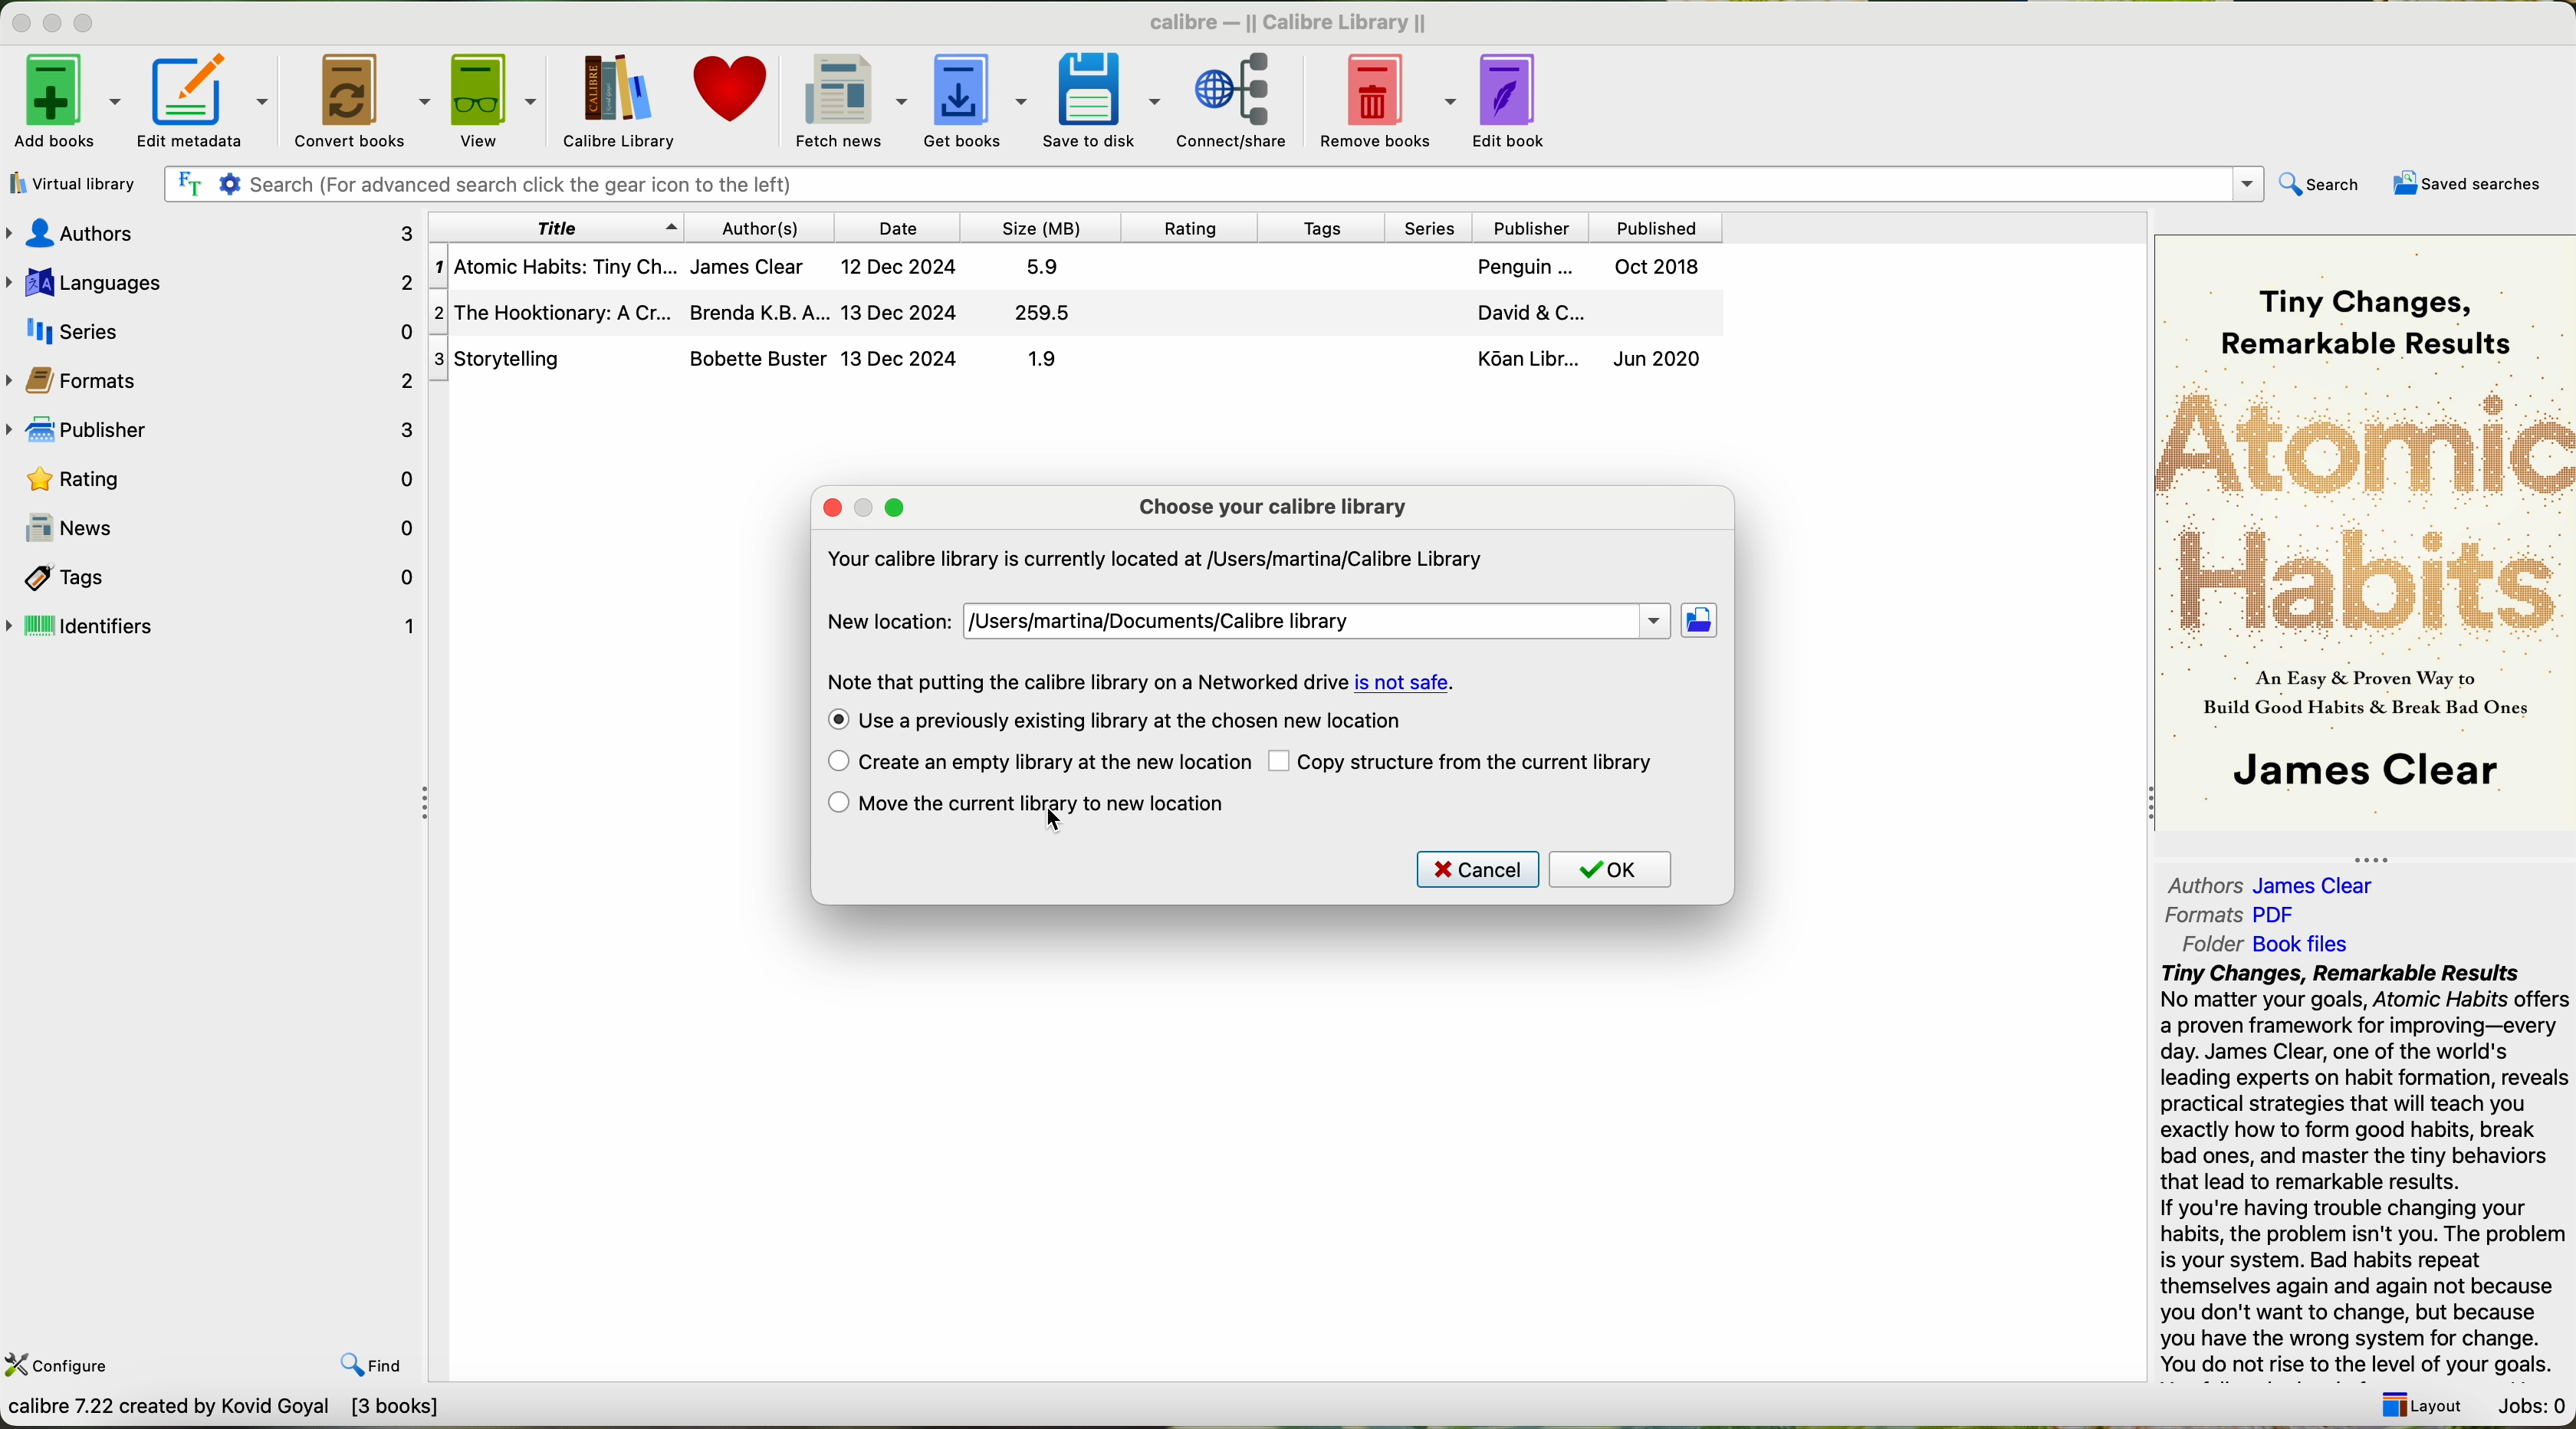 This screenshot has height=1429, width=2576. Describe the element at coordinates (213, 578) in the screenshot. I see `tags` at that location.